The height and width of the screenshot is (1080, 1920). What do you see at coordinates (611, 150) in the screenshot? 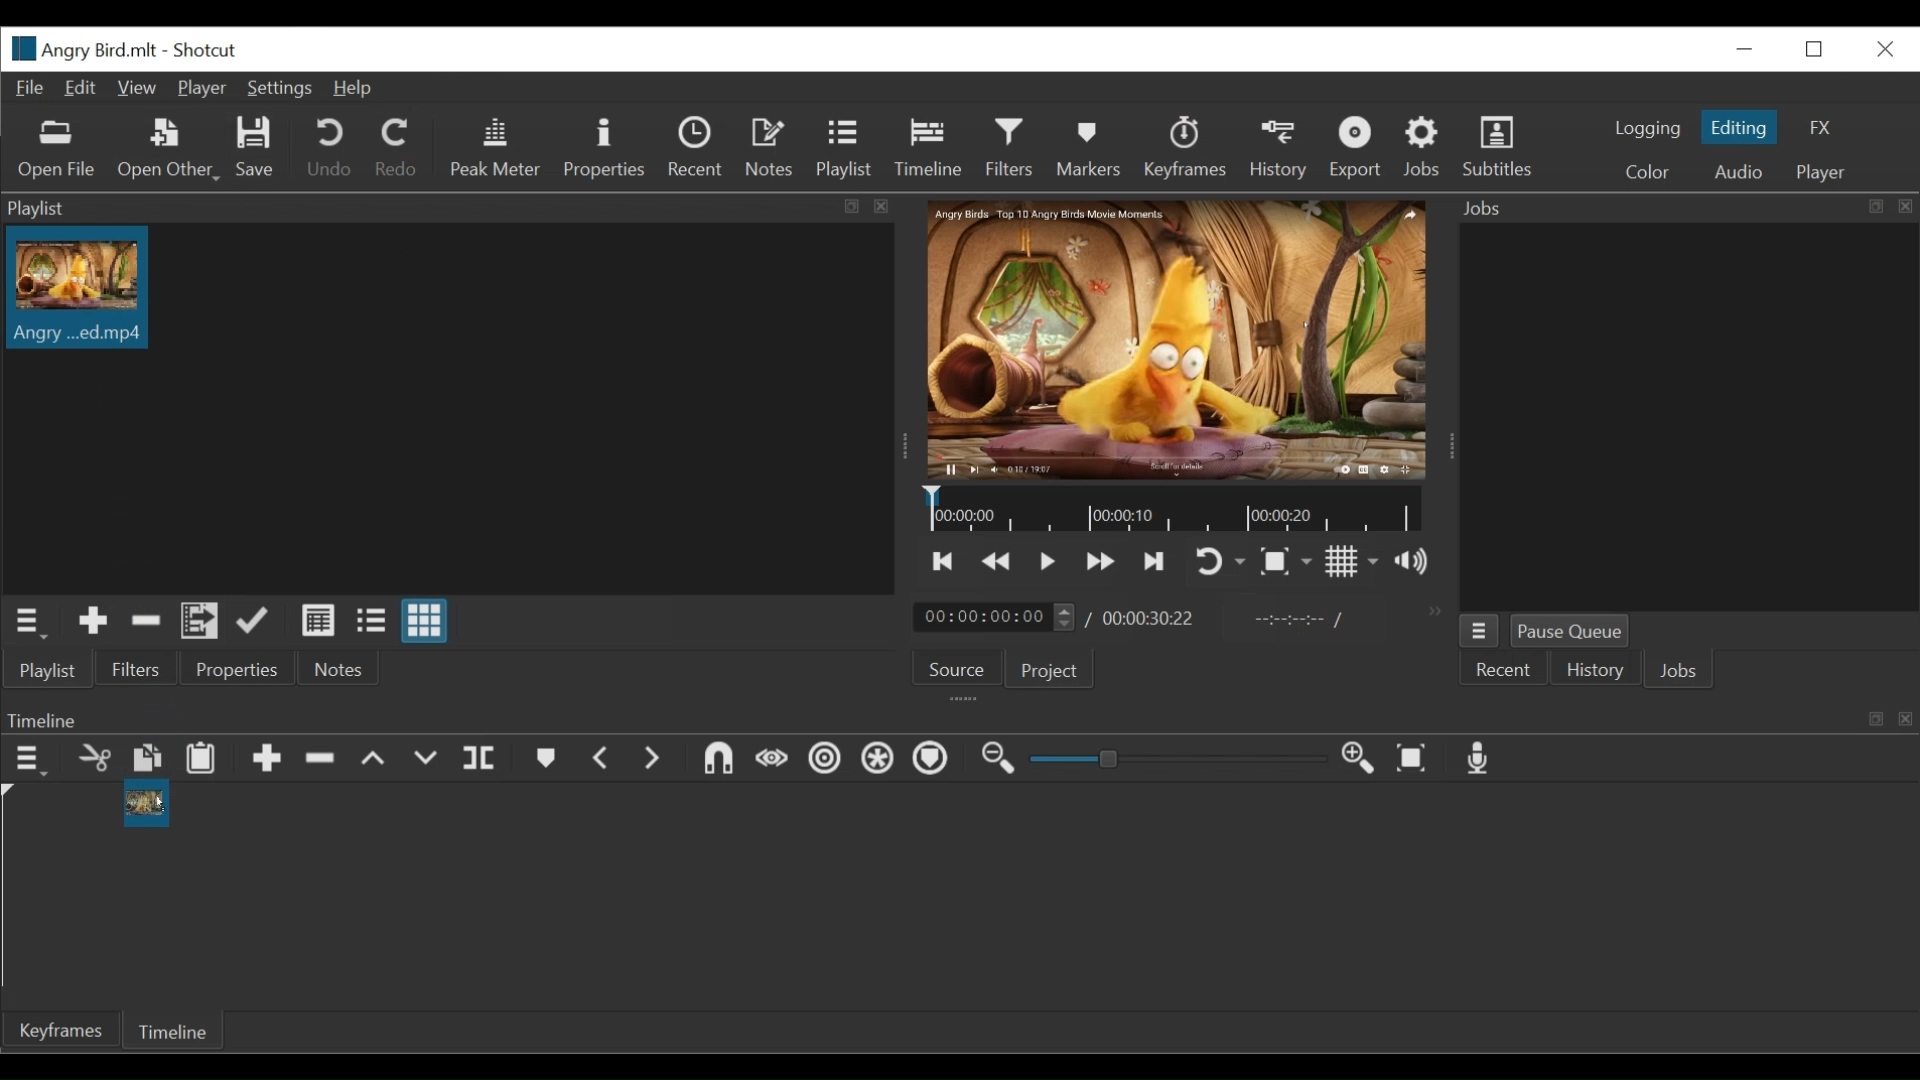
I see `Properties` at bounding box center [611, 150].